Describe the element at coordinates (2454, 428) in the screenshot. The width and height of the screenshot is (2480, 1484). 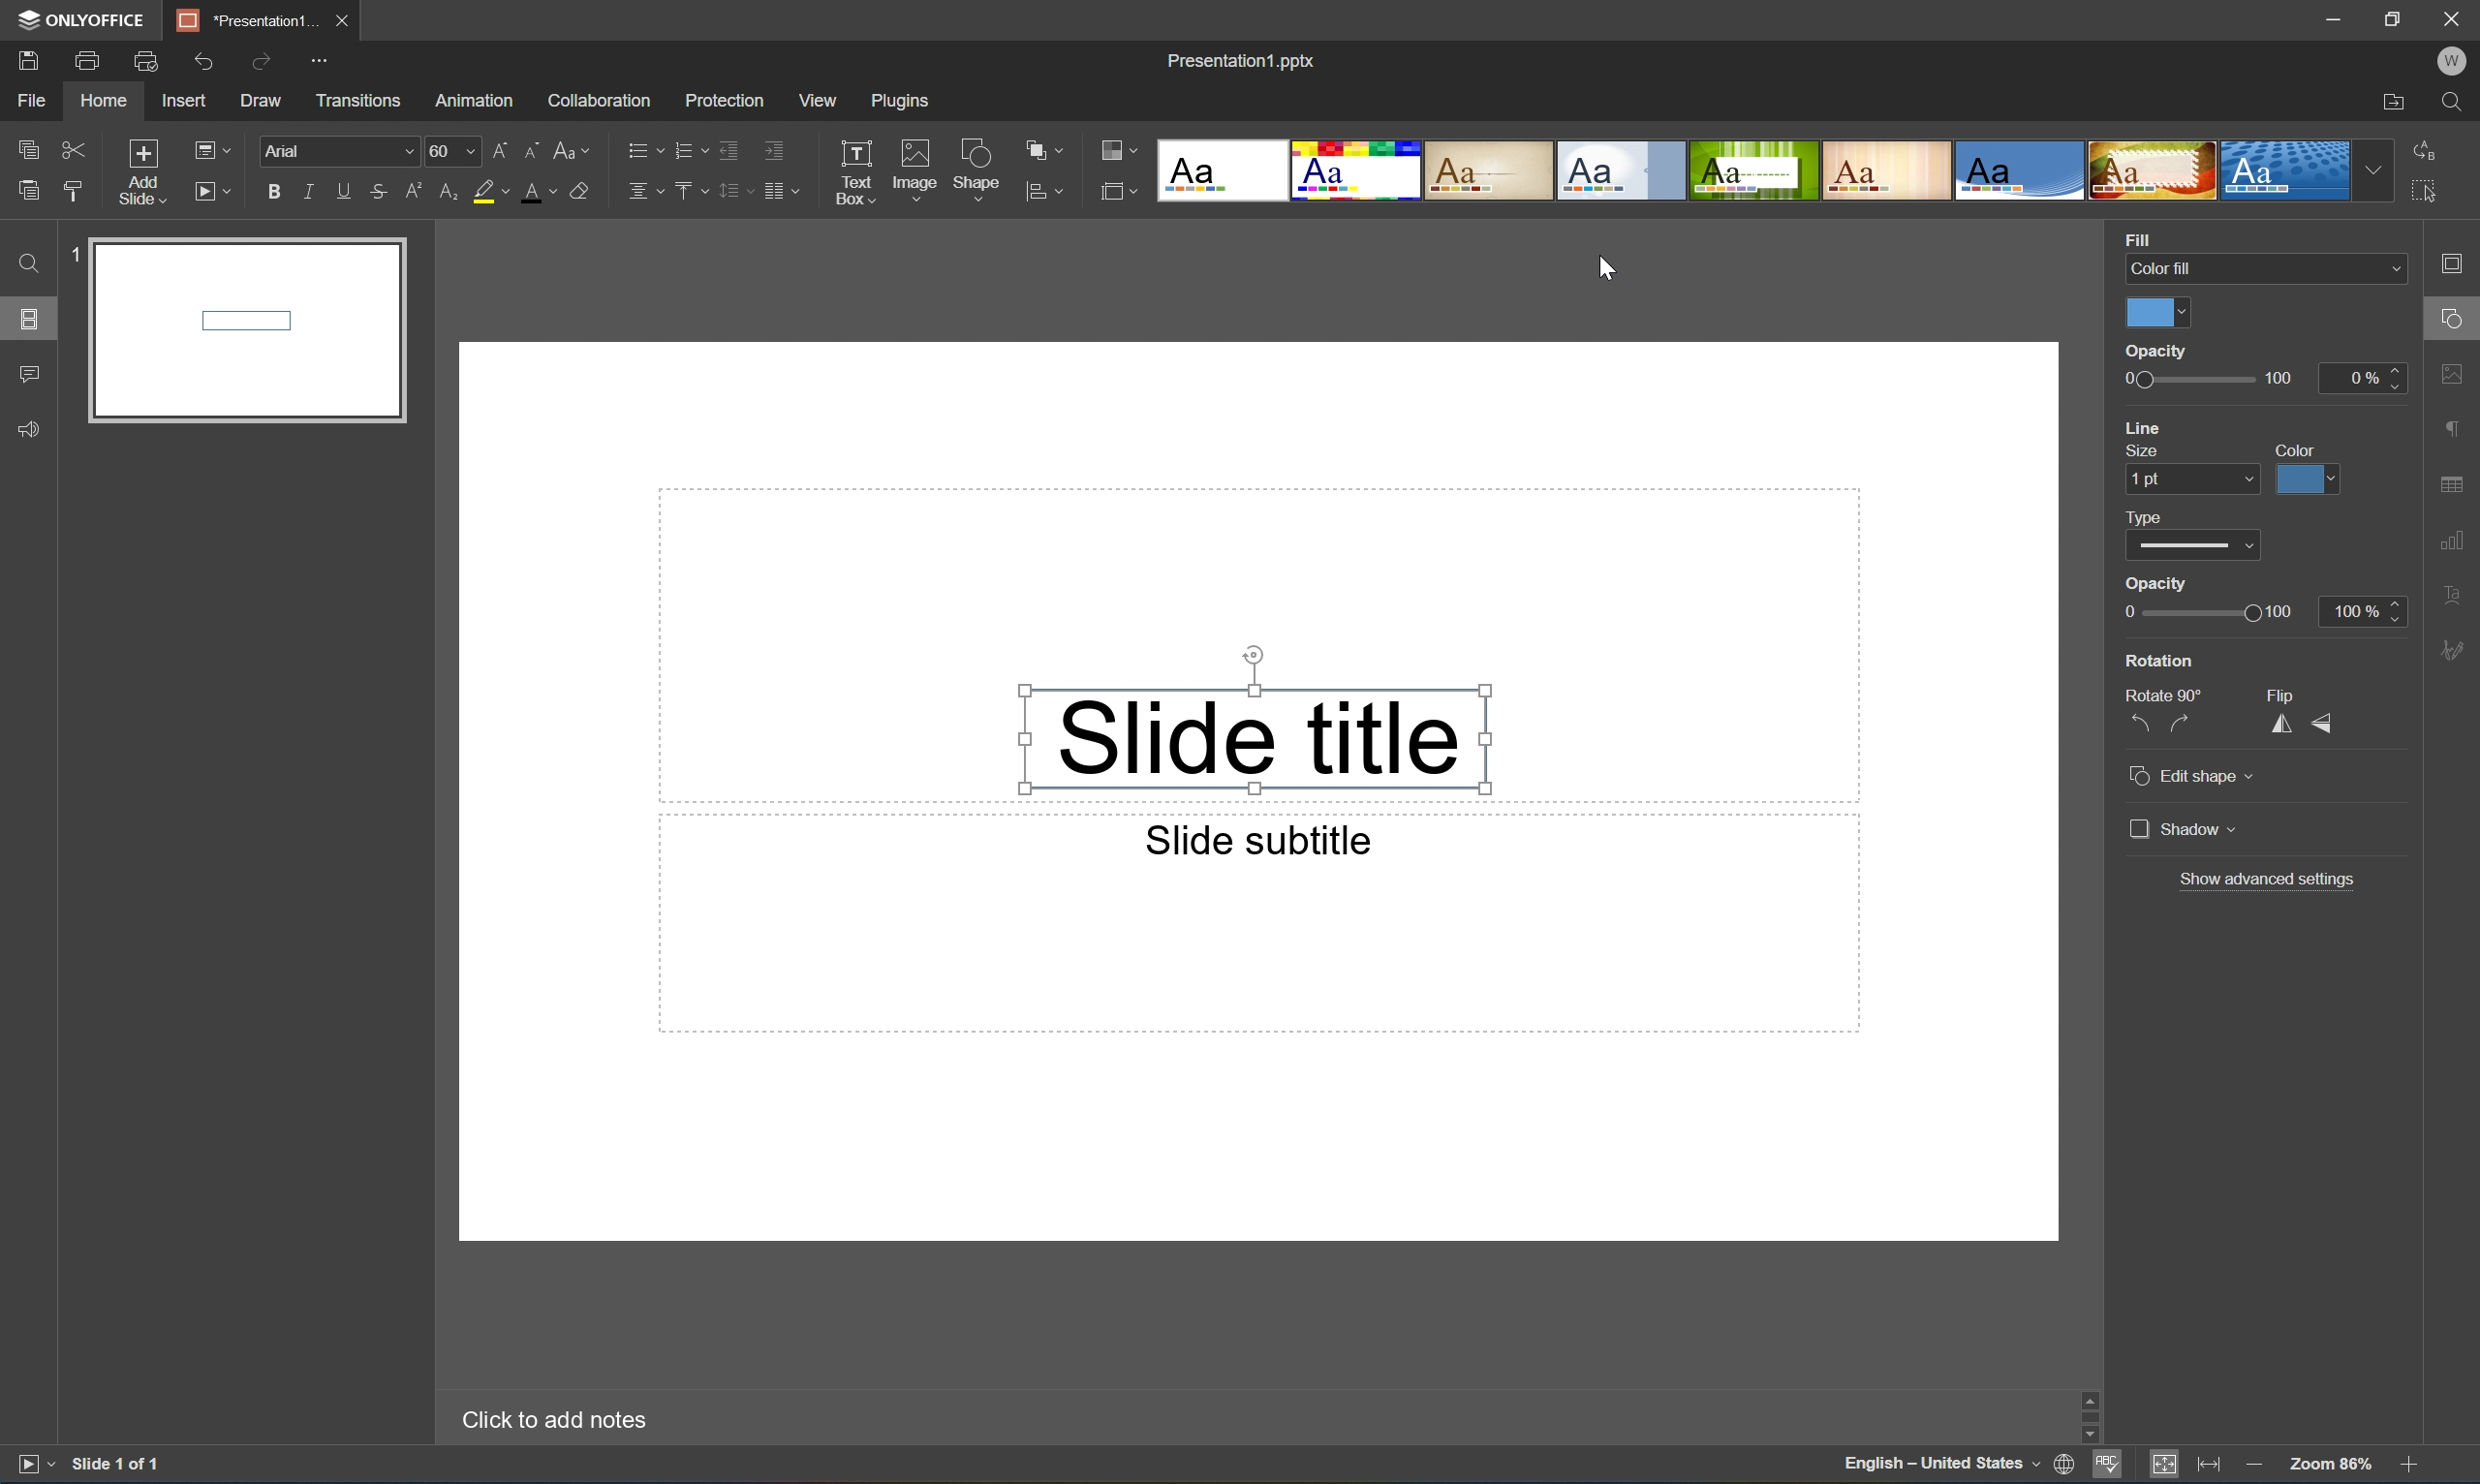
I see `paragraph settings` at that location.